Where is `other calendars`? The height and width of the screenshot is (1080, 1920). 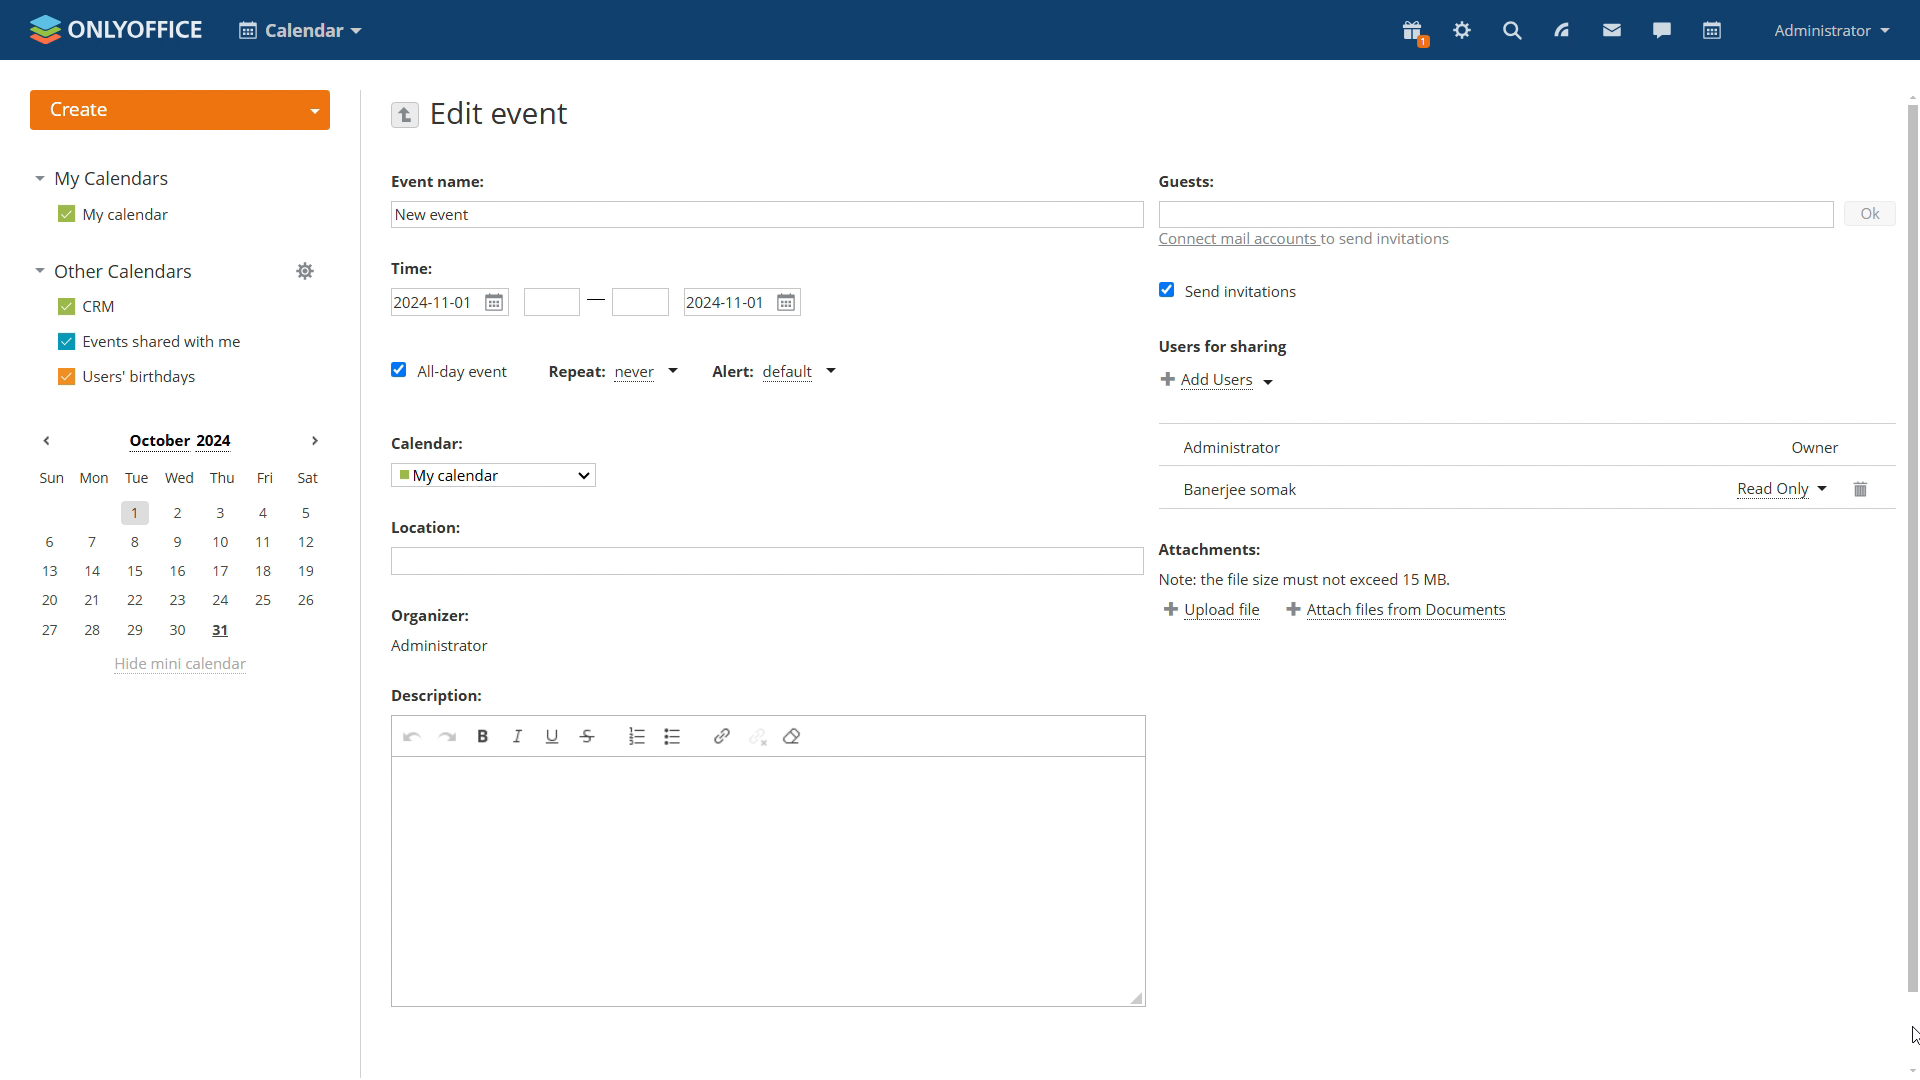
other calendars is located at coordinates (116, 272).